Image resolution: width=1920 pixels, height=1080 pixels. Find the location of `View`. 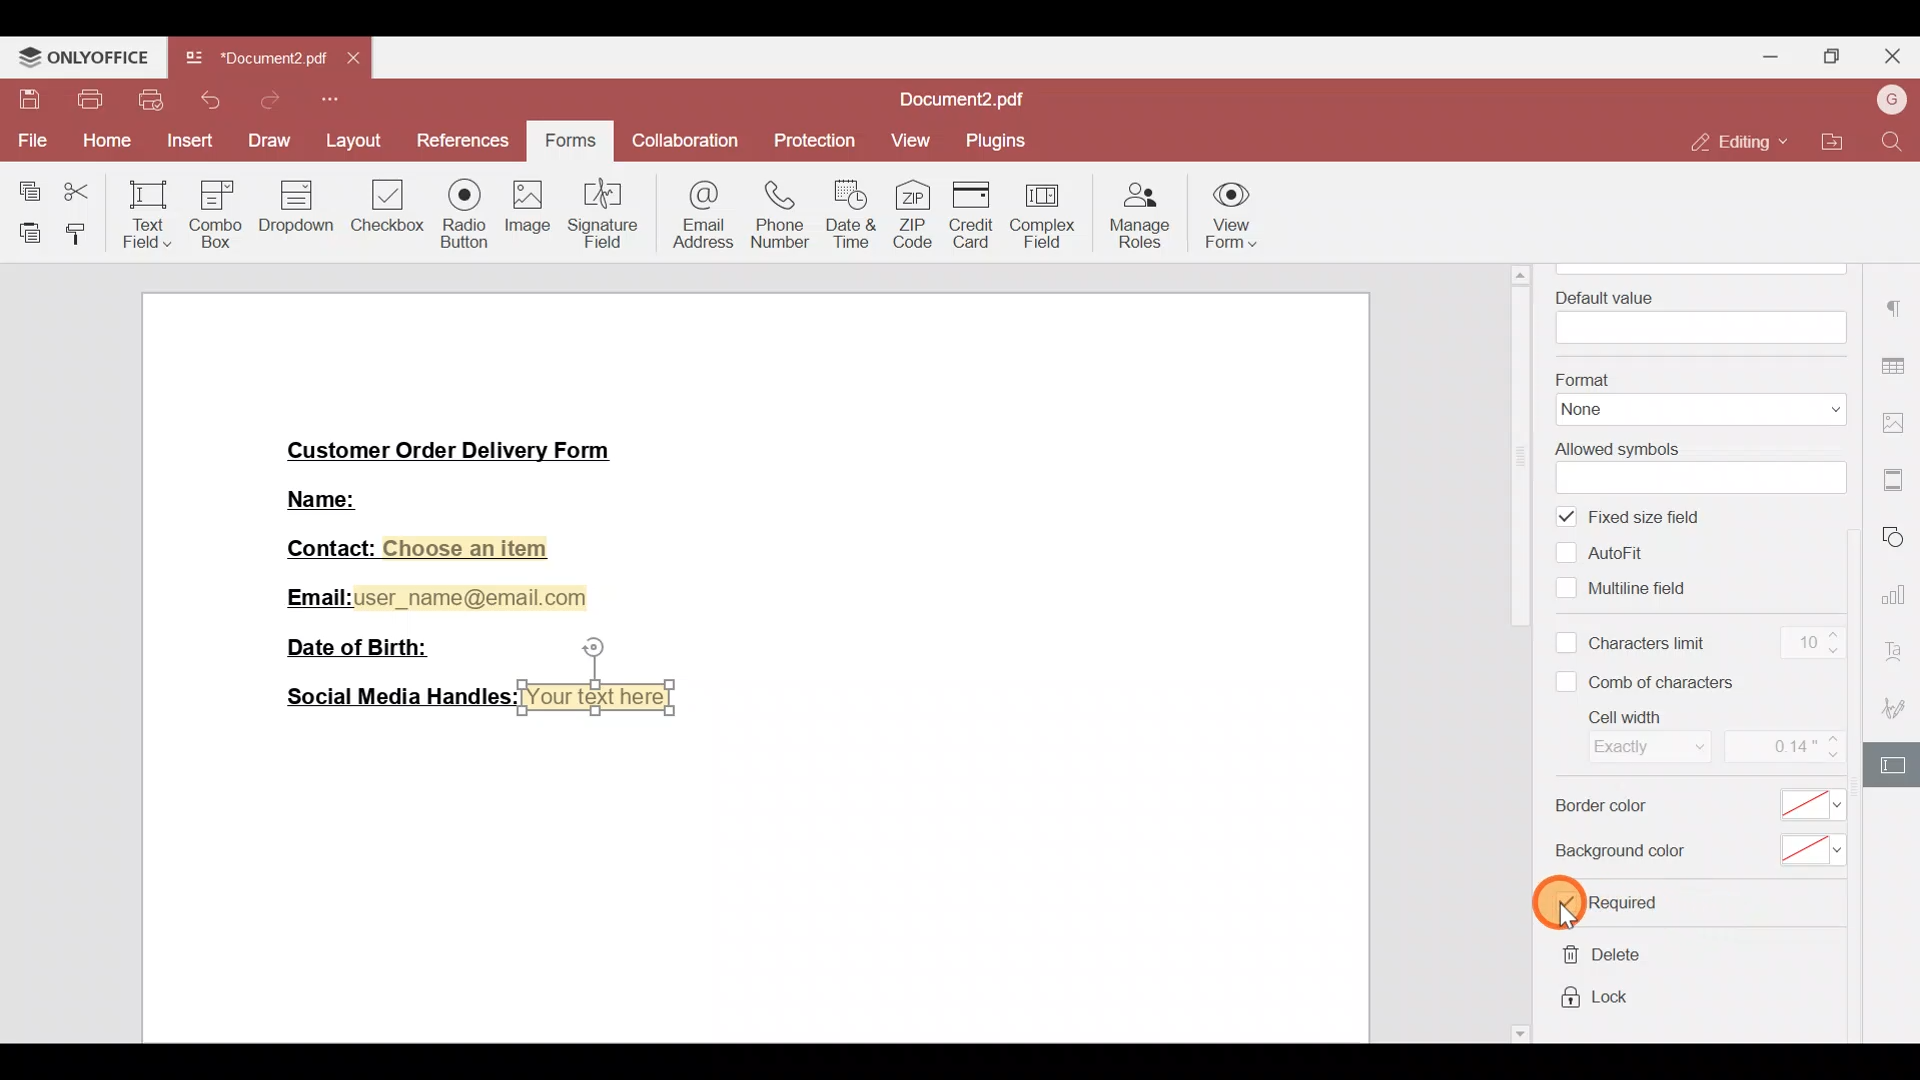

View is located at coordinates (908, 145).